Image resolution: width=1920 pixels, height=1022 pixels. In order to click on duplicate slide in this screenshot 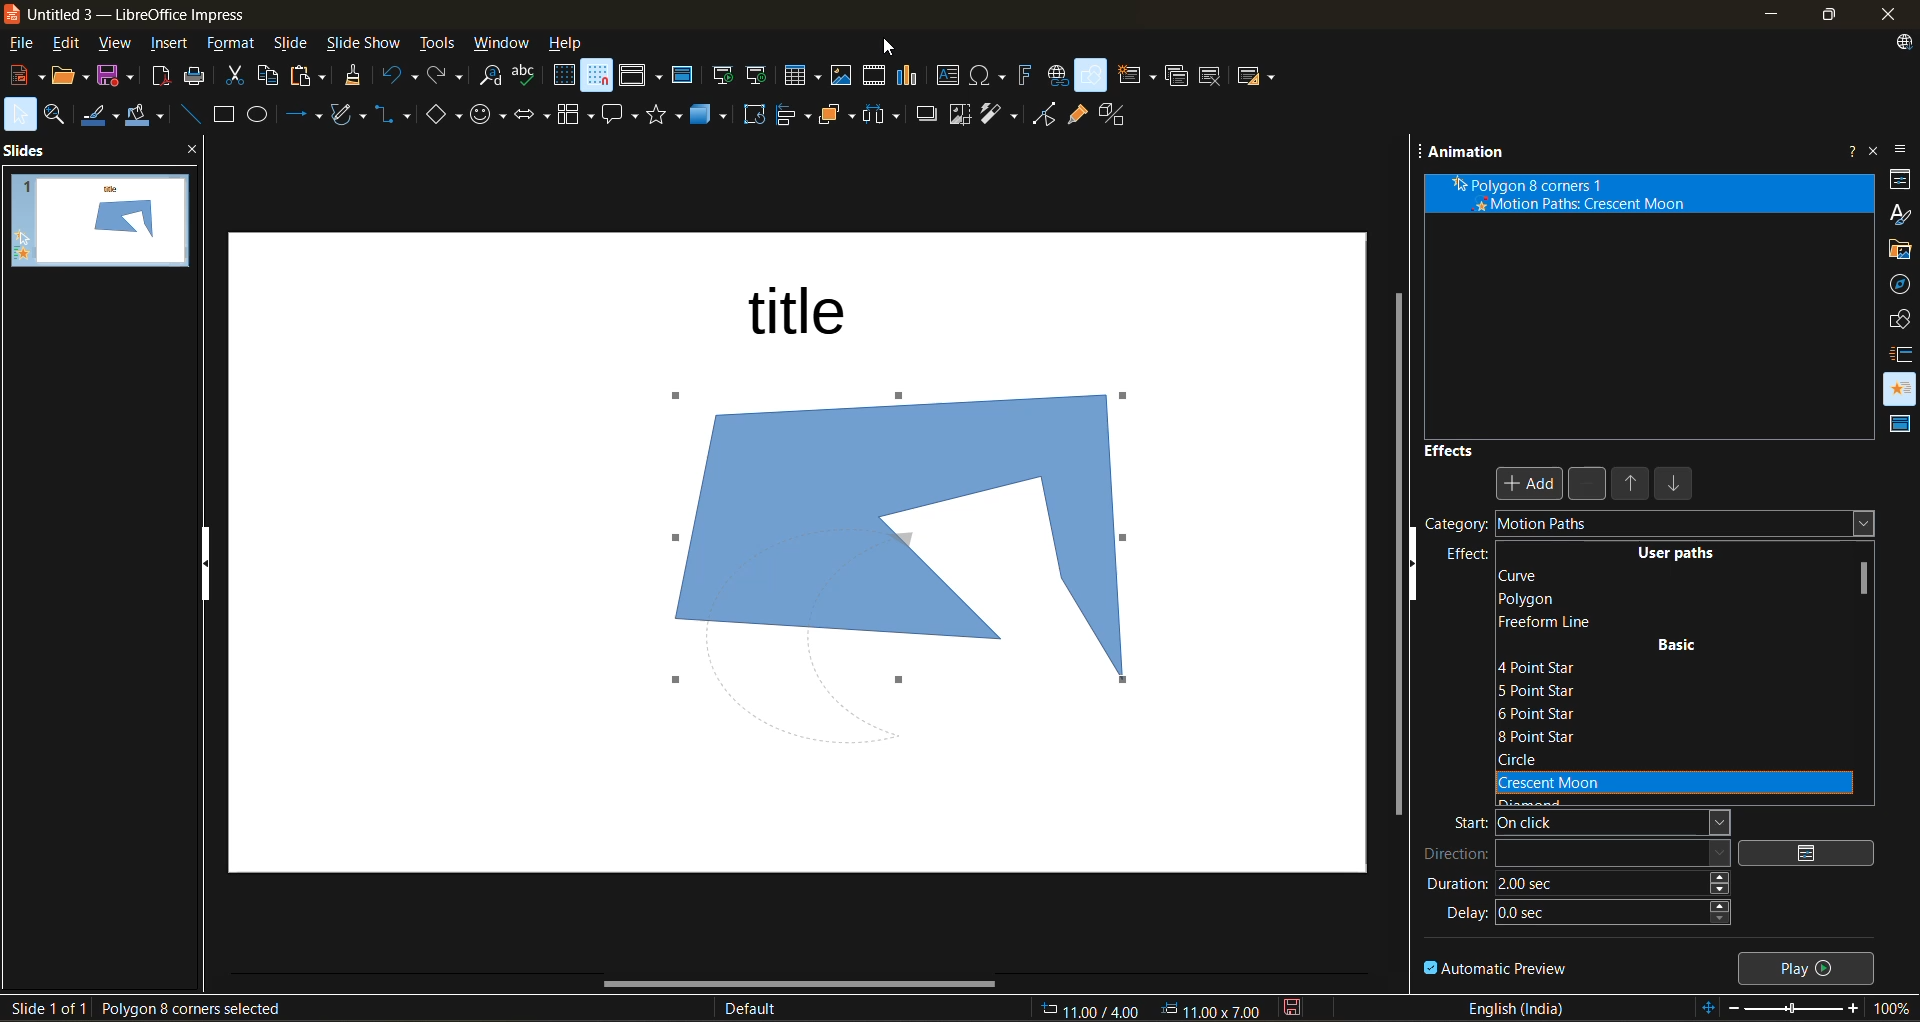, I will do `click(1177, 76)`.